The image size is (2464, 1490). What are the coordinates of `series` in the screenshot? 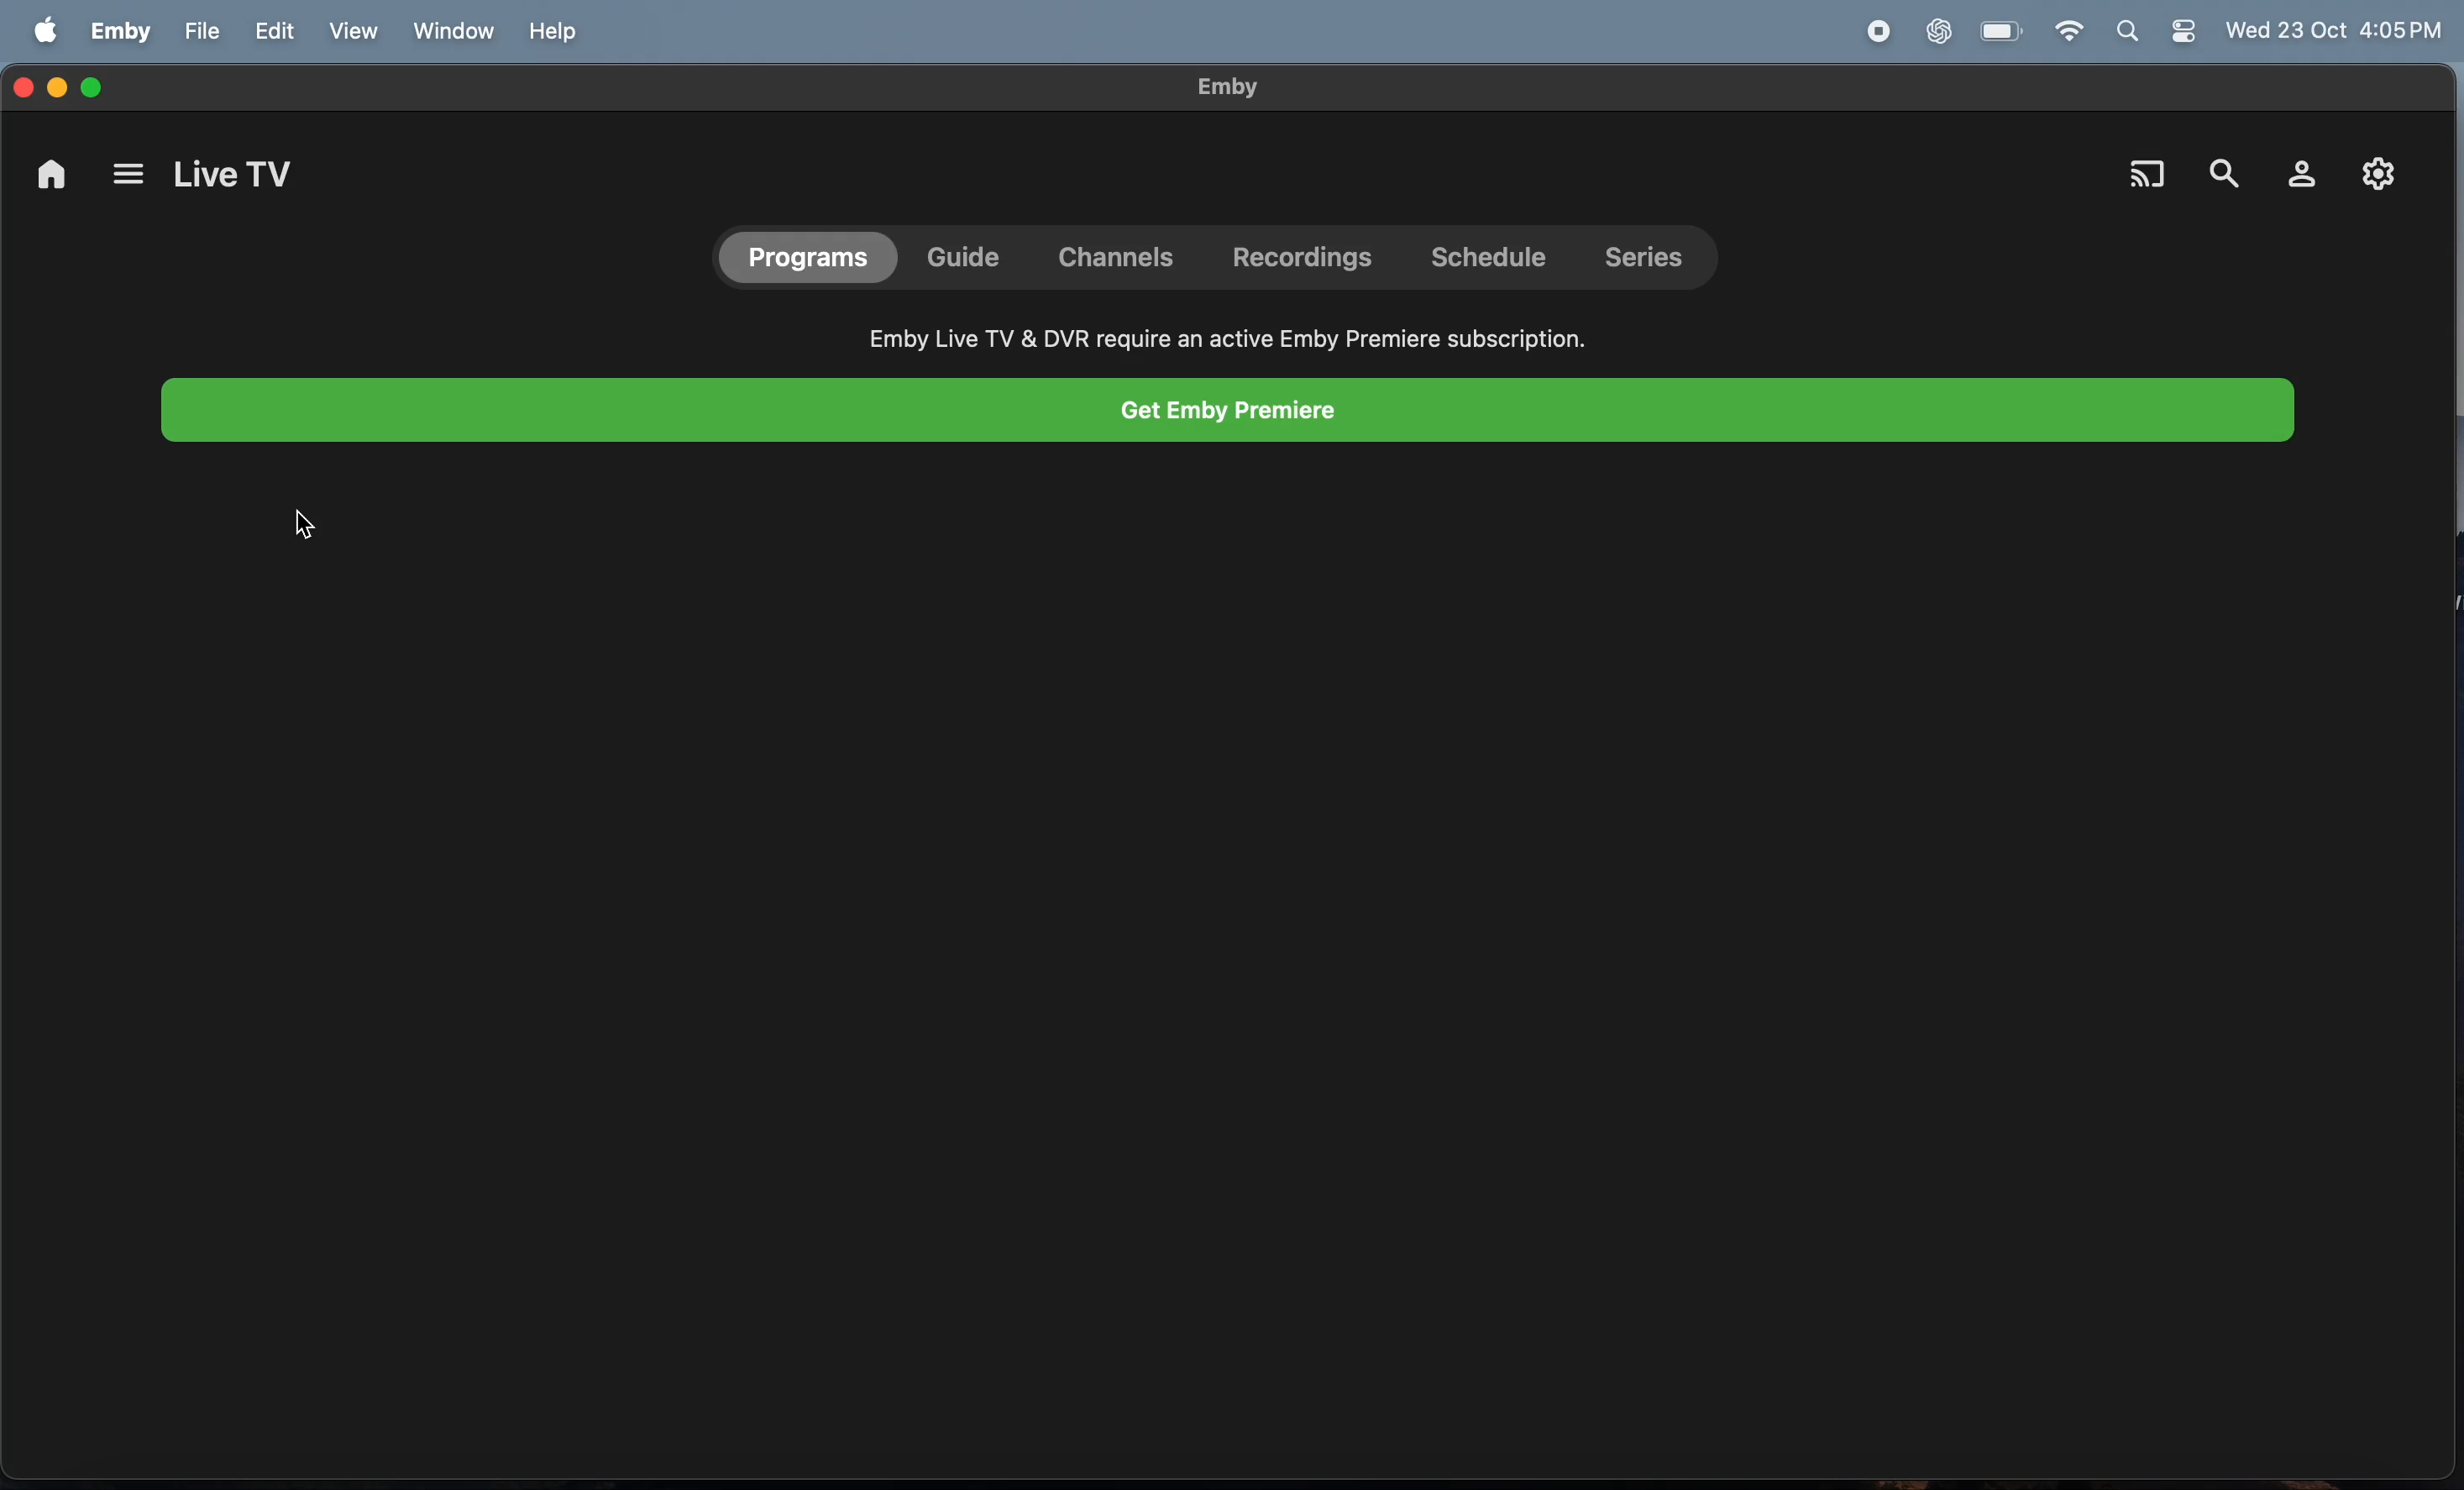 It's located at (1654, 258).